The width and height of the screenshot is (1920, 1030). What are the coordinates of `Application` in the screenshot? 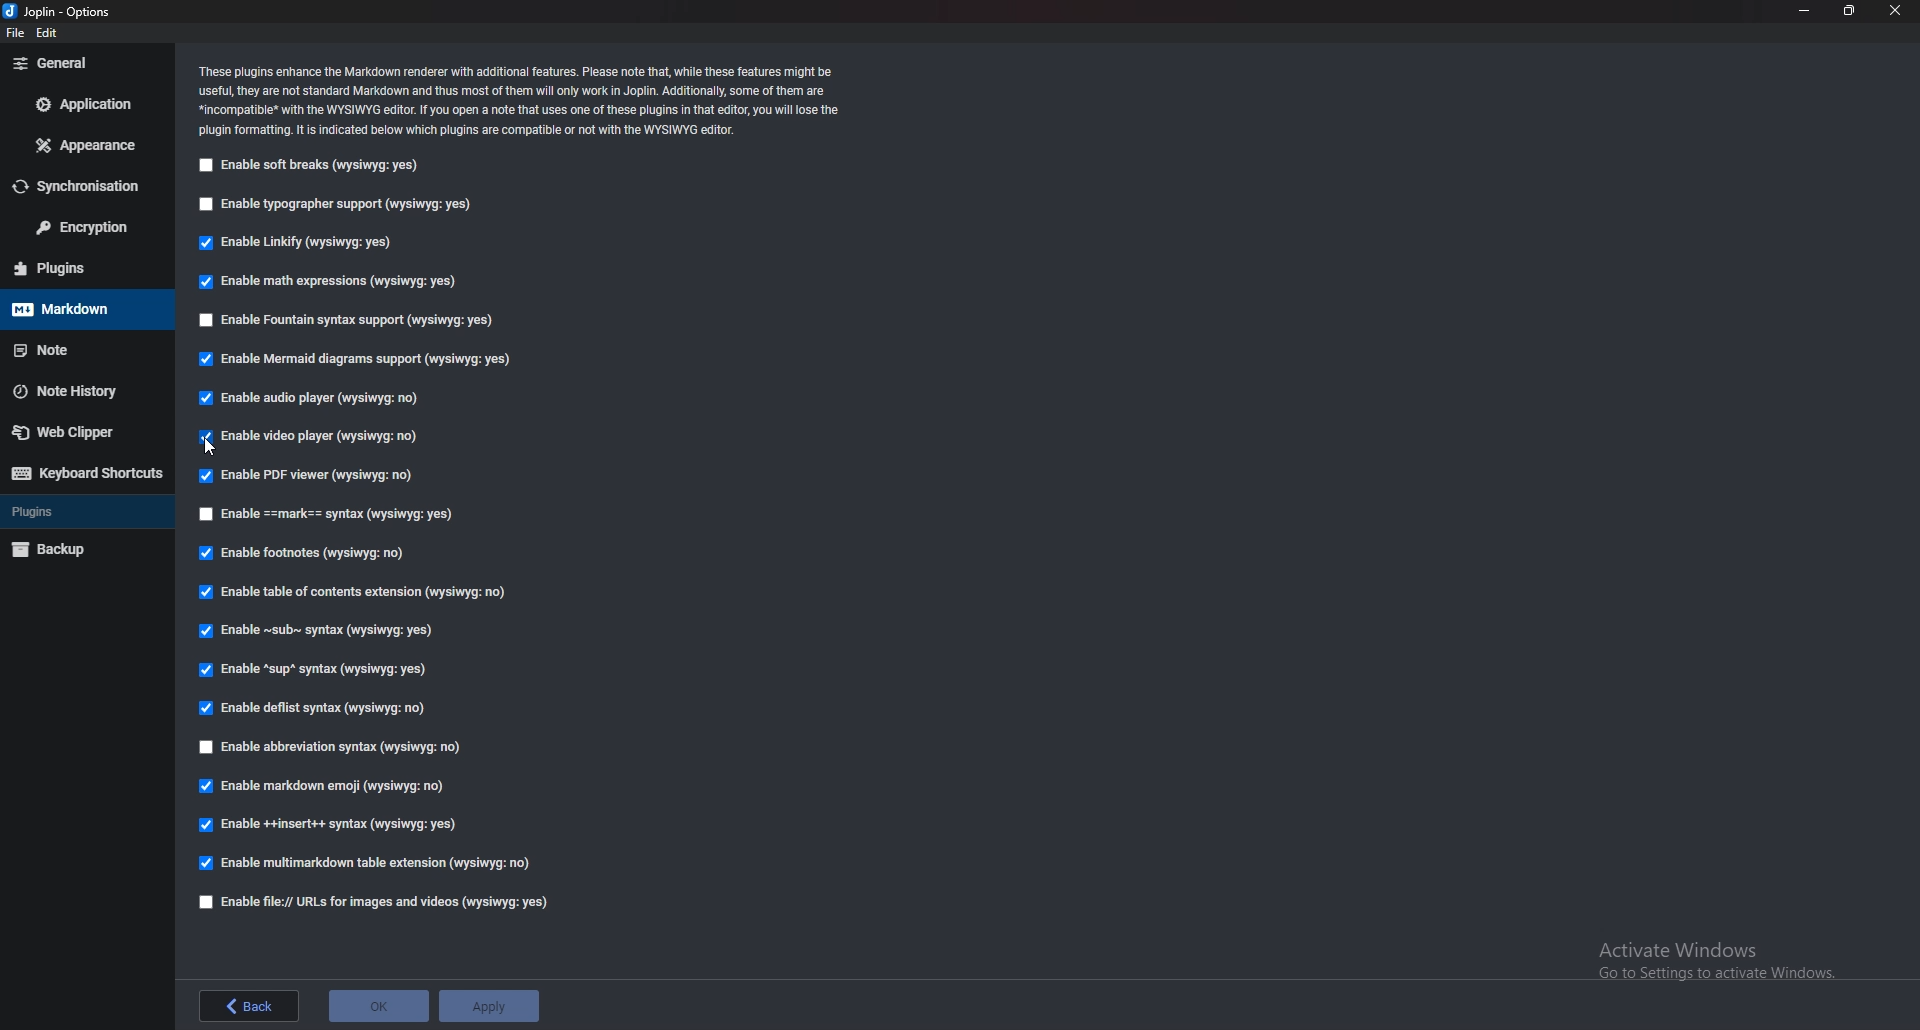 It's located at (83, 104).